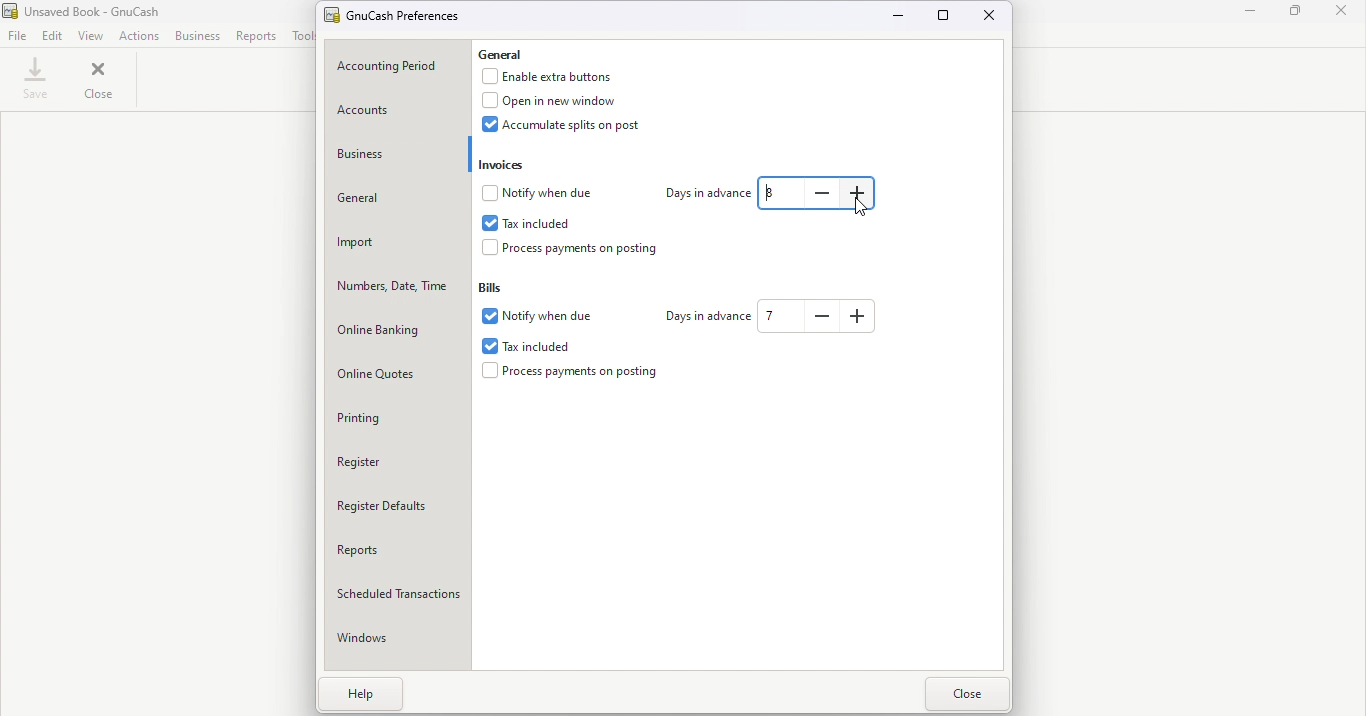 Image resolution: width=1366 pixels, height=716 pixels. I want to click on Tax included, so click(525, 221).